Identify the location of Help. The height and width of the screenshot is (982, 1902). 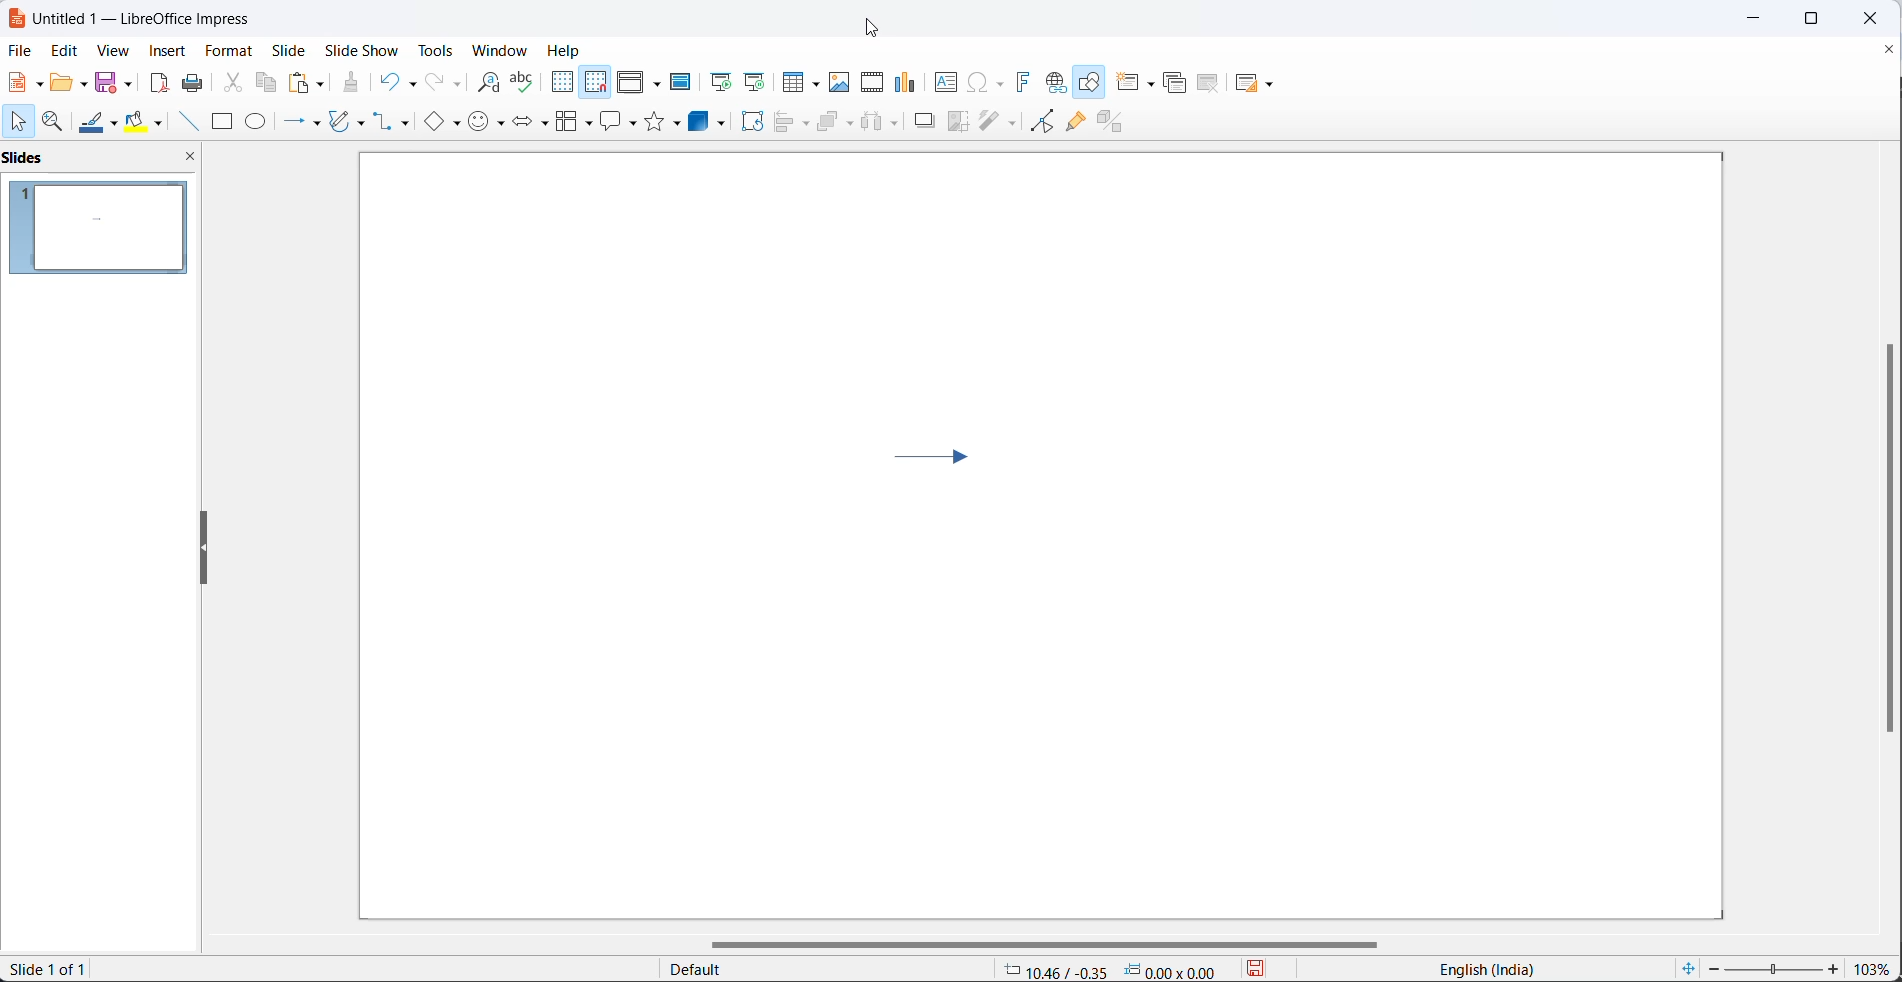
(566, 51).